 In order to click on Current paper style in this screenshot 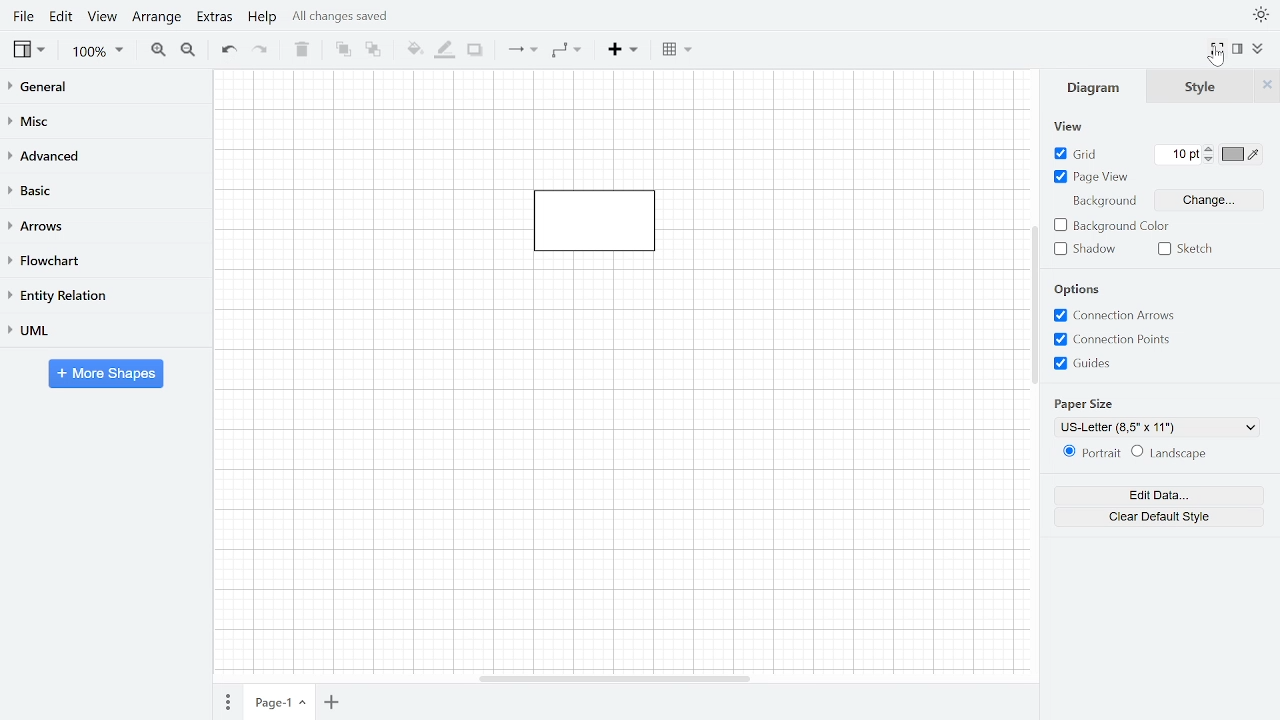, I will do `click(1151, 428)`.